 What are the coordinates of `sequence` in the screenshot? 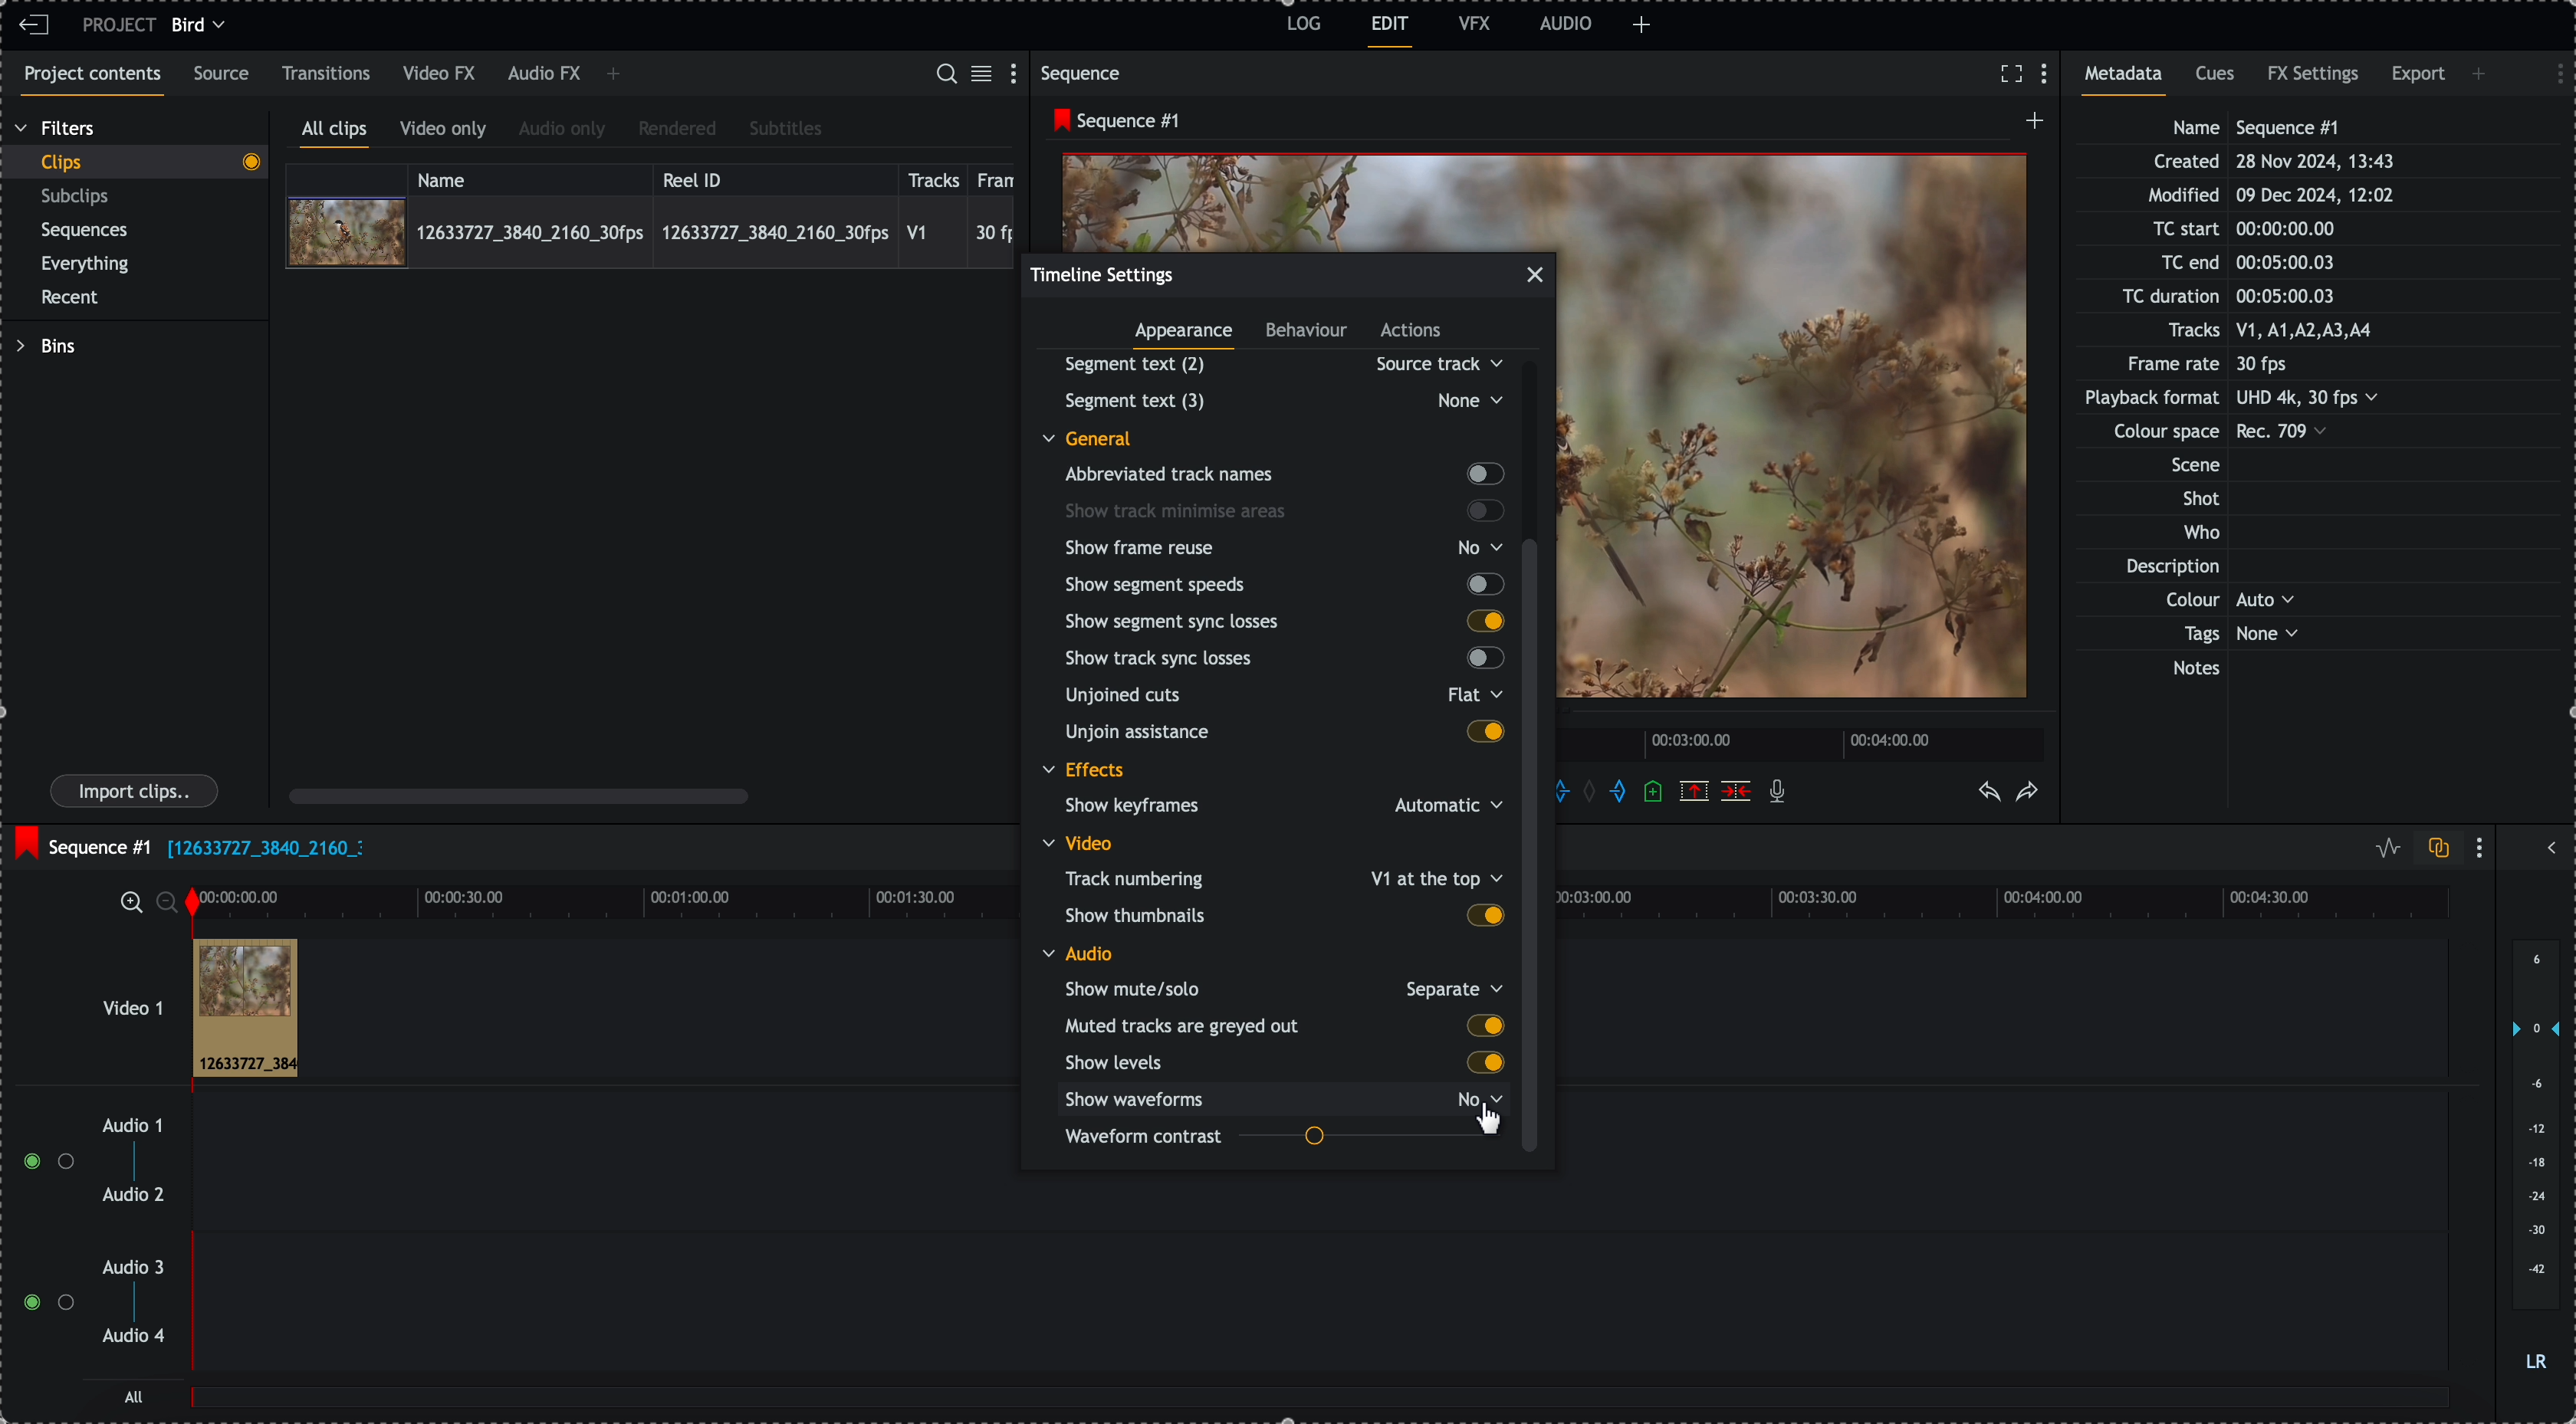 It's located at (1085, 73).